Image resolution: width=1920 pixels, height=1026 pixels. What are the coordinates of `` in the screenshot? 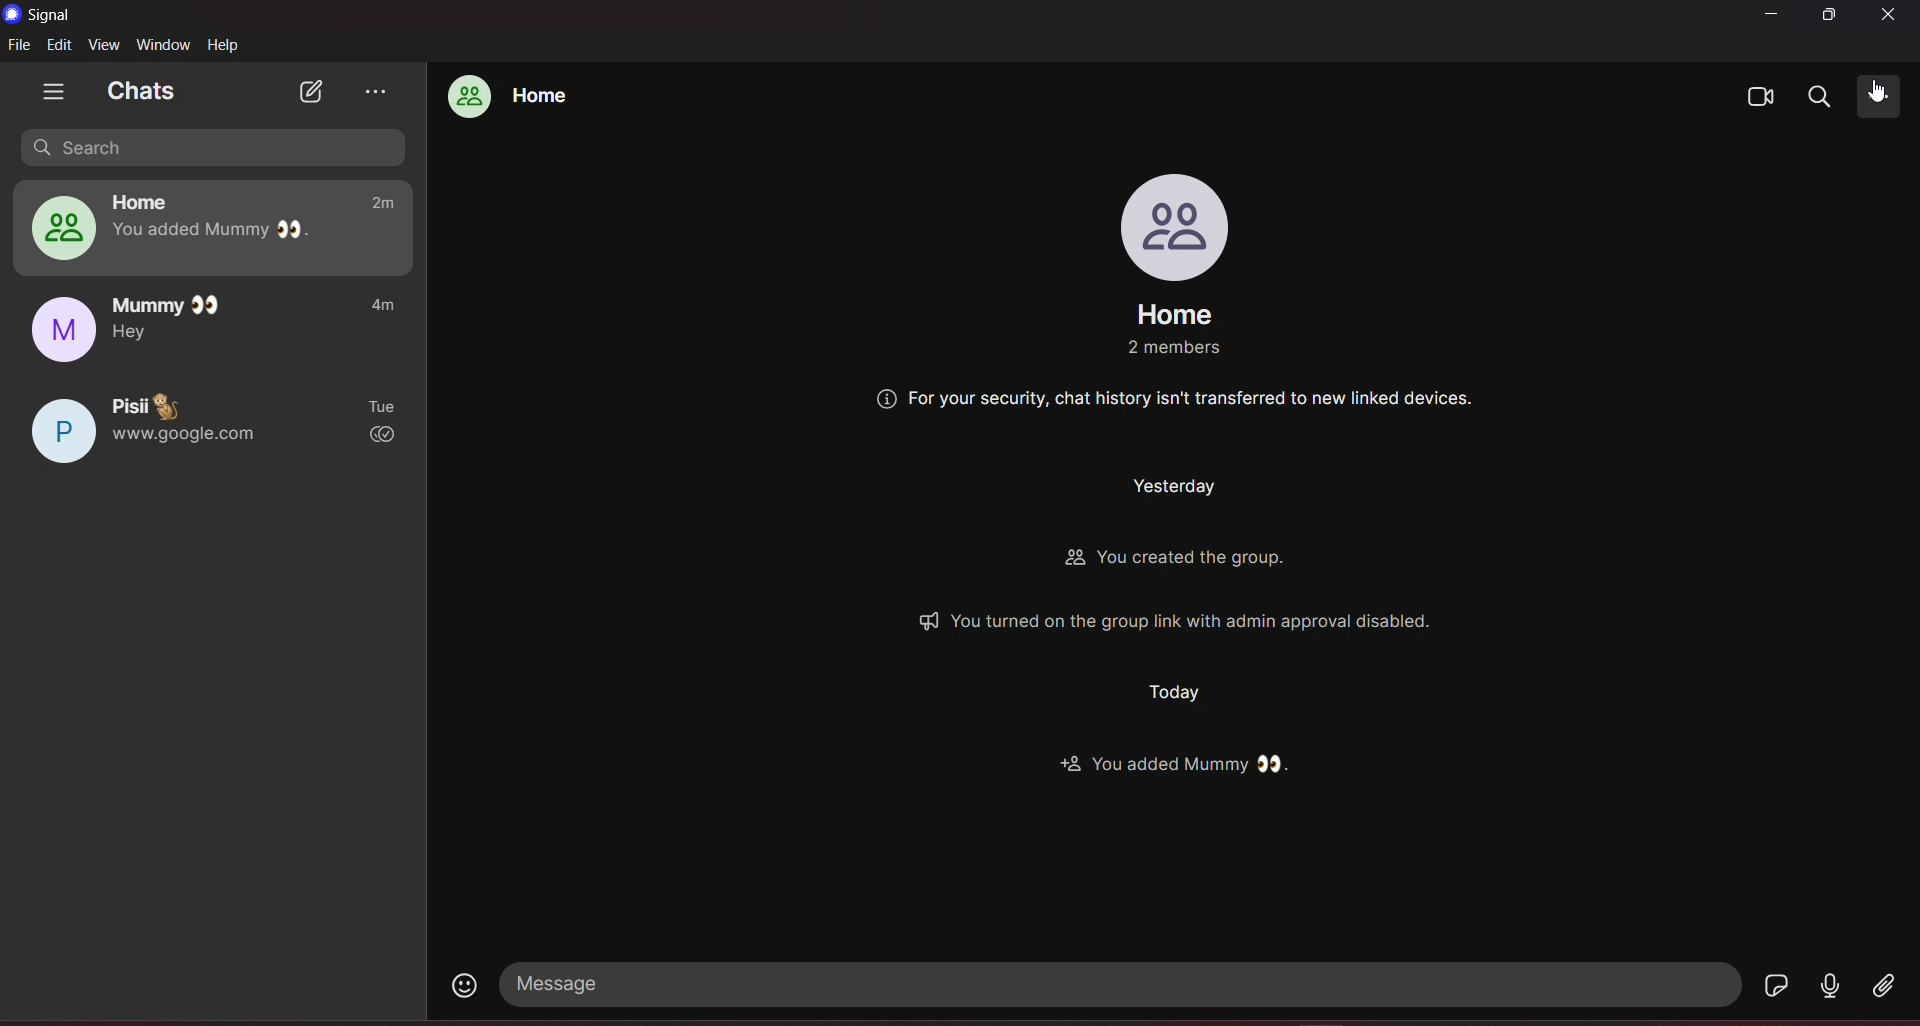 It's located at (1207, 403).